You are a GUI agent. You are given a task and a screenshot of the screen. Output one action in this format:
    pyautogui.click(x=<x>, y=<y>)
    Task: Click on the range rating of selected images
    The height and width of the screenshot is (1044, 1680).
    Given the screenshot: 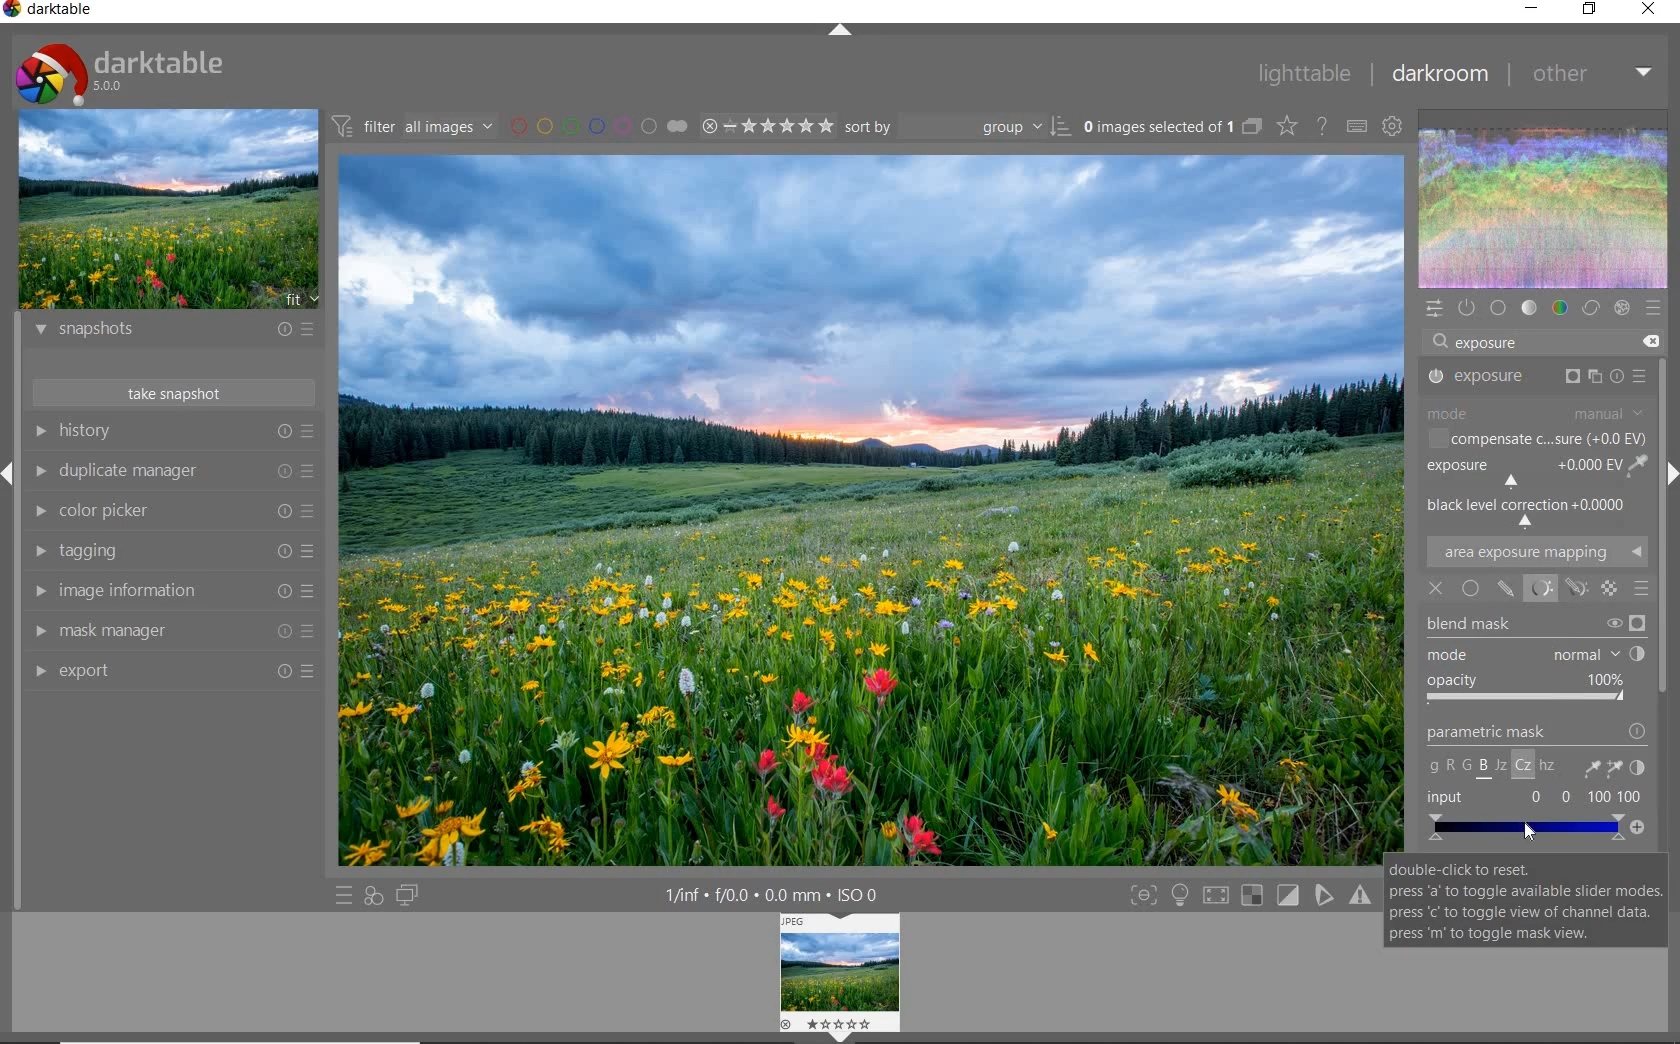 What is the action you would take?
    pyautogui.click(x=770, y=128)
    